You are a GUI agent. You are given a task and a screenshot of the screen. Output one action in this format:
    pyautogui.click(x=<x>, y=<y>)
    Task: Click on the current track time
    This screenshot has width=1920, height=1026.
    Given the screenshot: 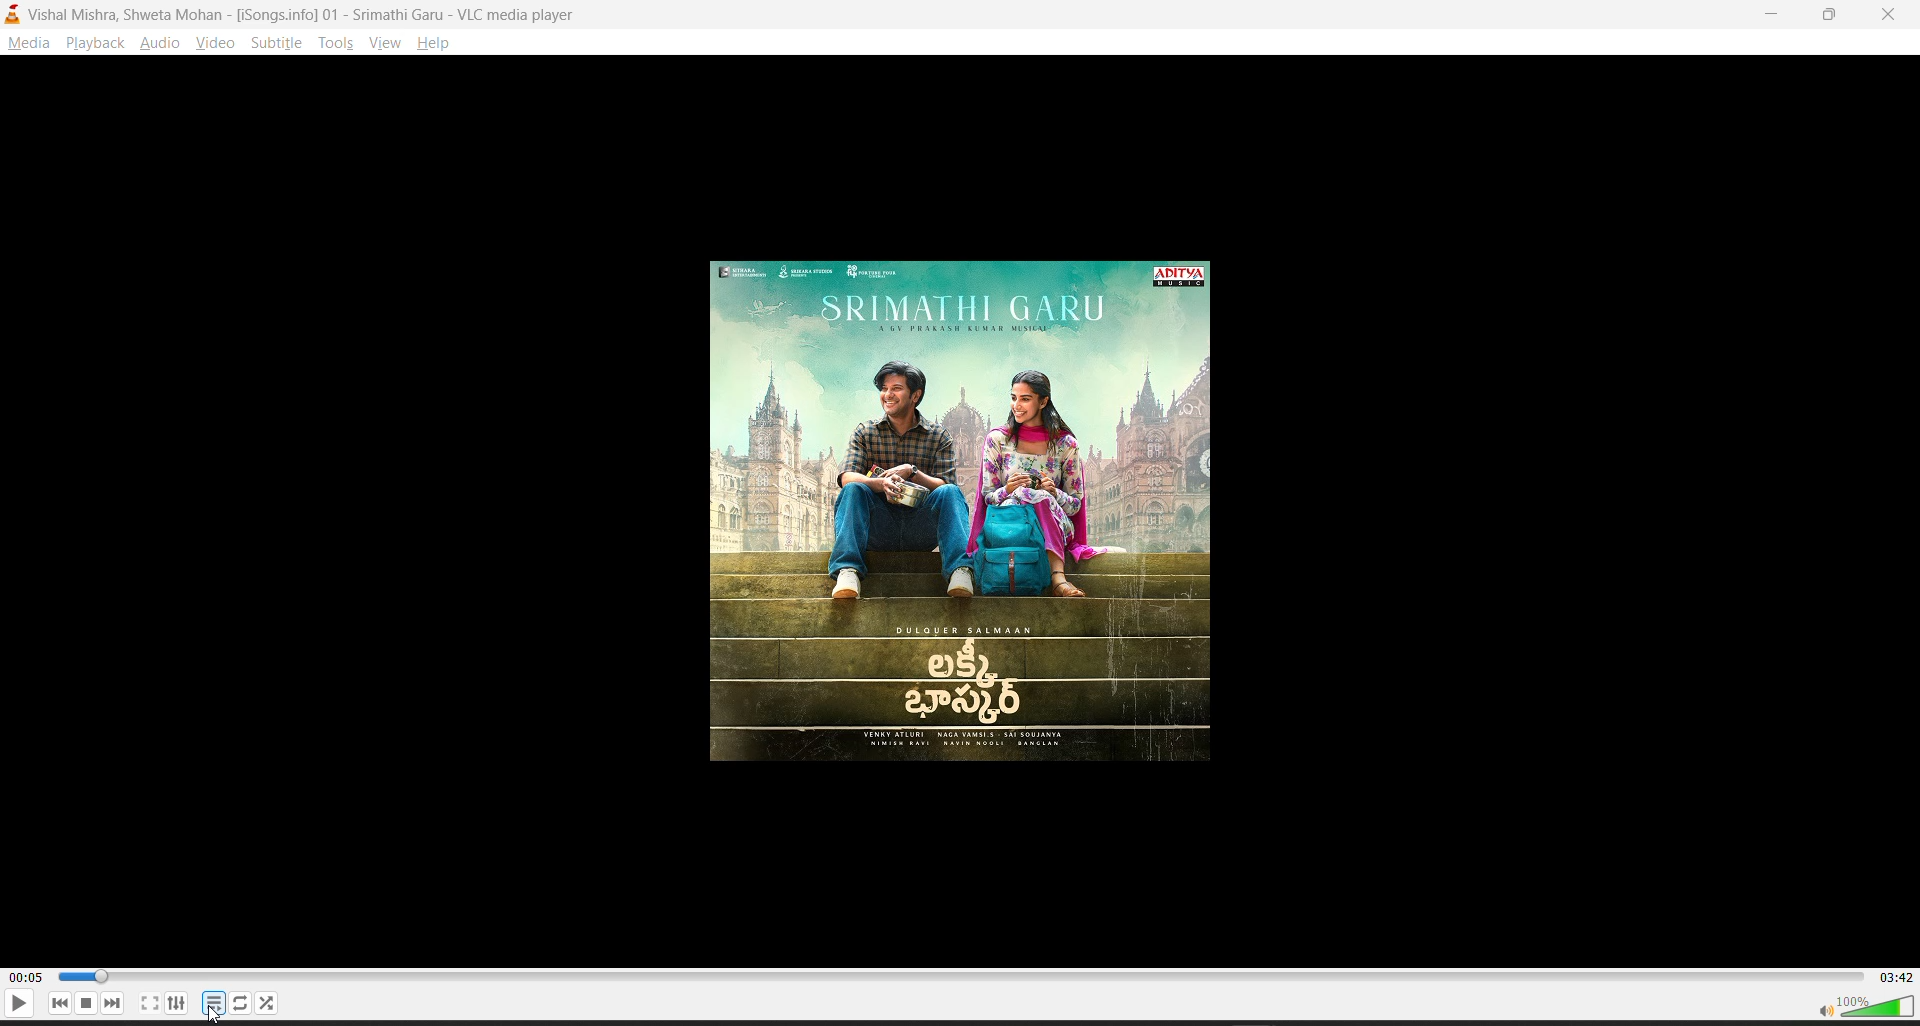 What is the action you would take?
    pyautogui.click(x=25, y=976)
    